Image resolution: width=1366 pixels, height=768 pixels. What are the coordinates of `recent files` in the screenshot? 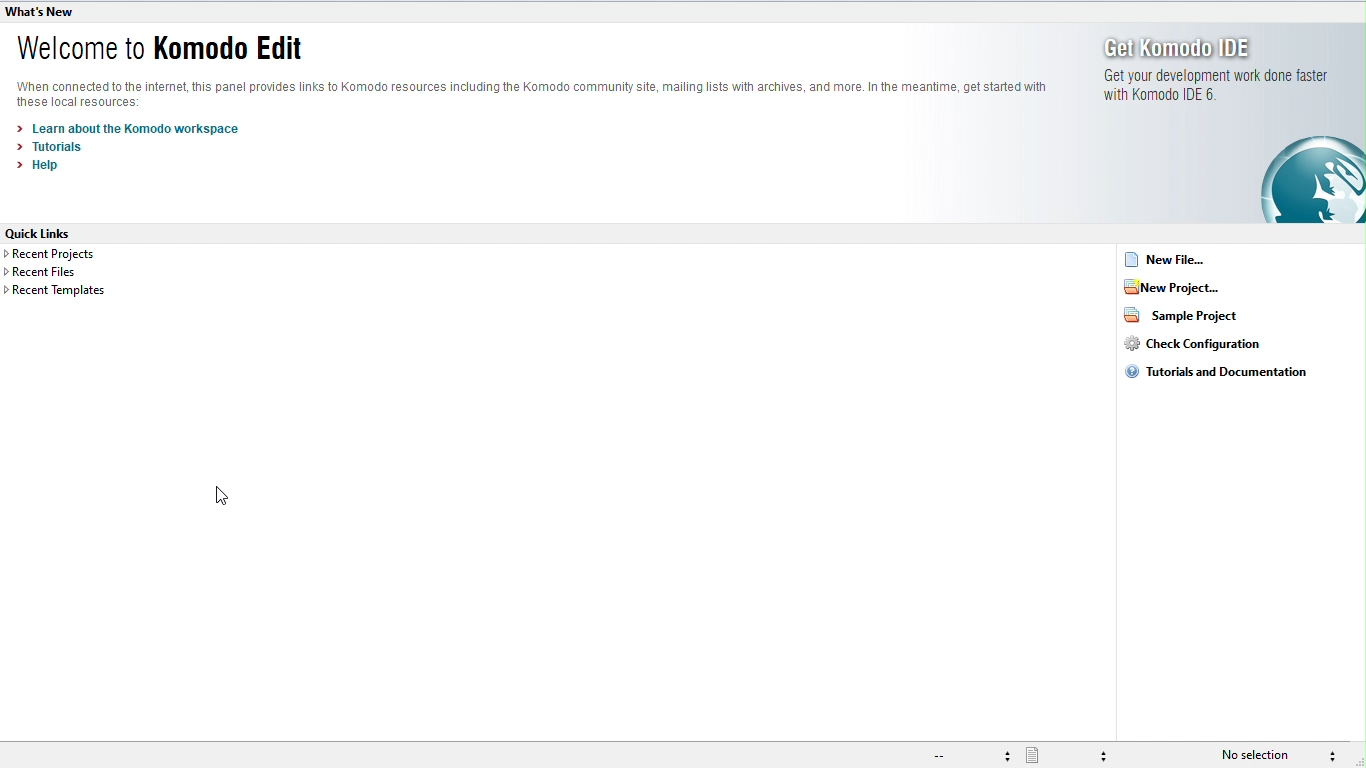 It's located at (68, 272).